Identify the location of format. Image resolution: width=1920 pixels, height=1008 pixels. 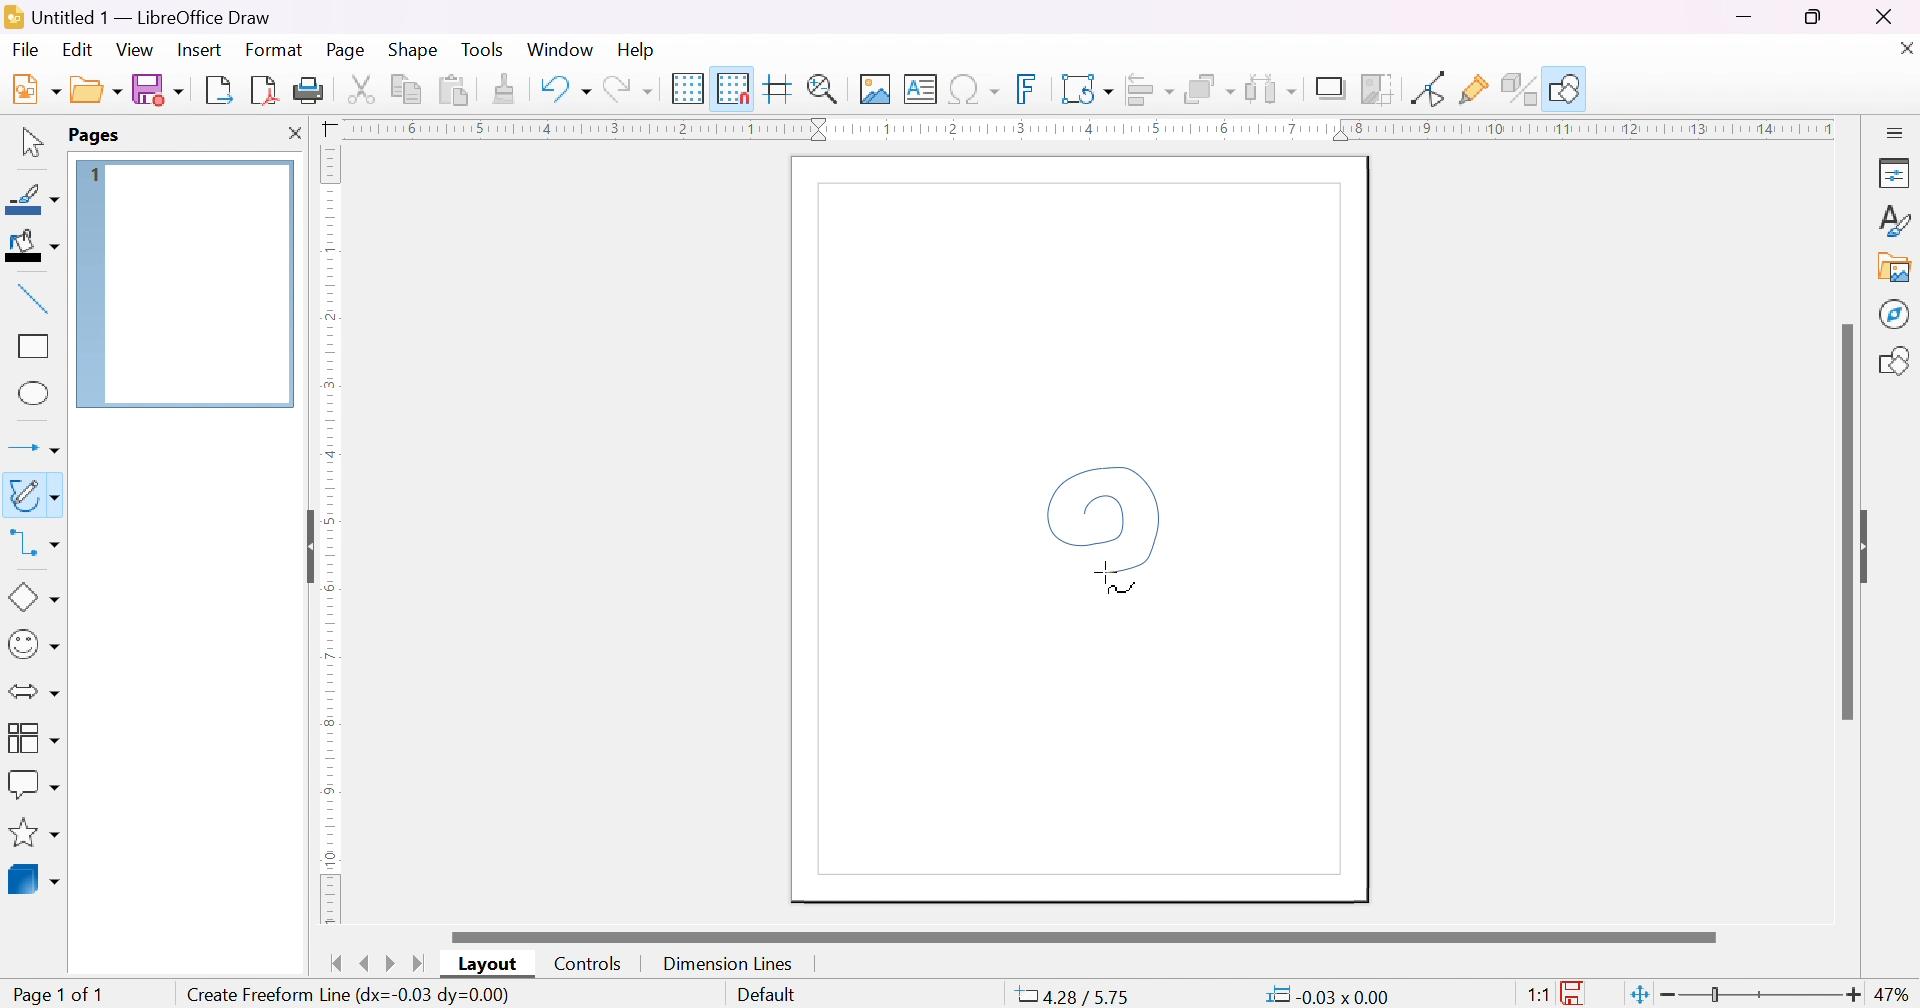
(275, 48).